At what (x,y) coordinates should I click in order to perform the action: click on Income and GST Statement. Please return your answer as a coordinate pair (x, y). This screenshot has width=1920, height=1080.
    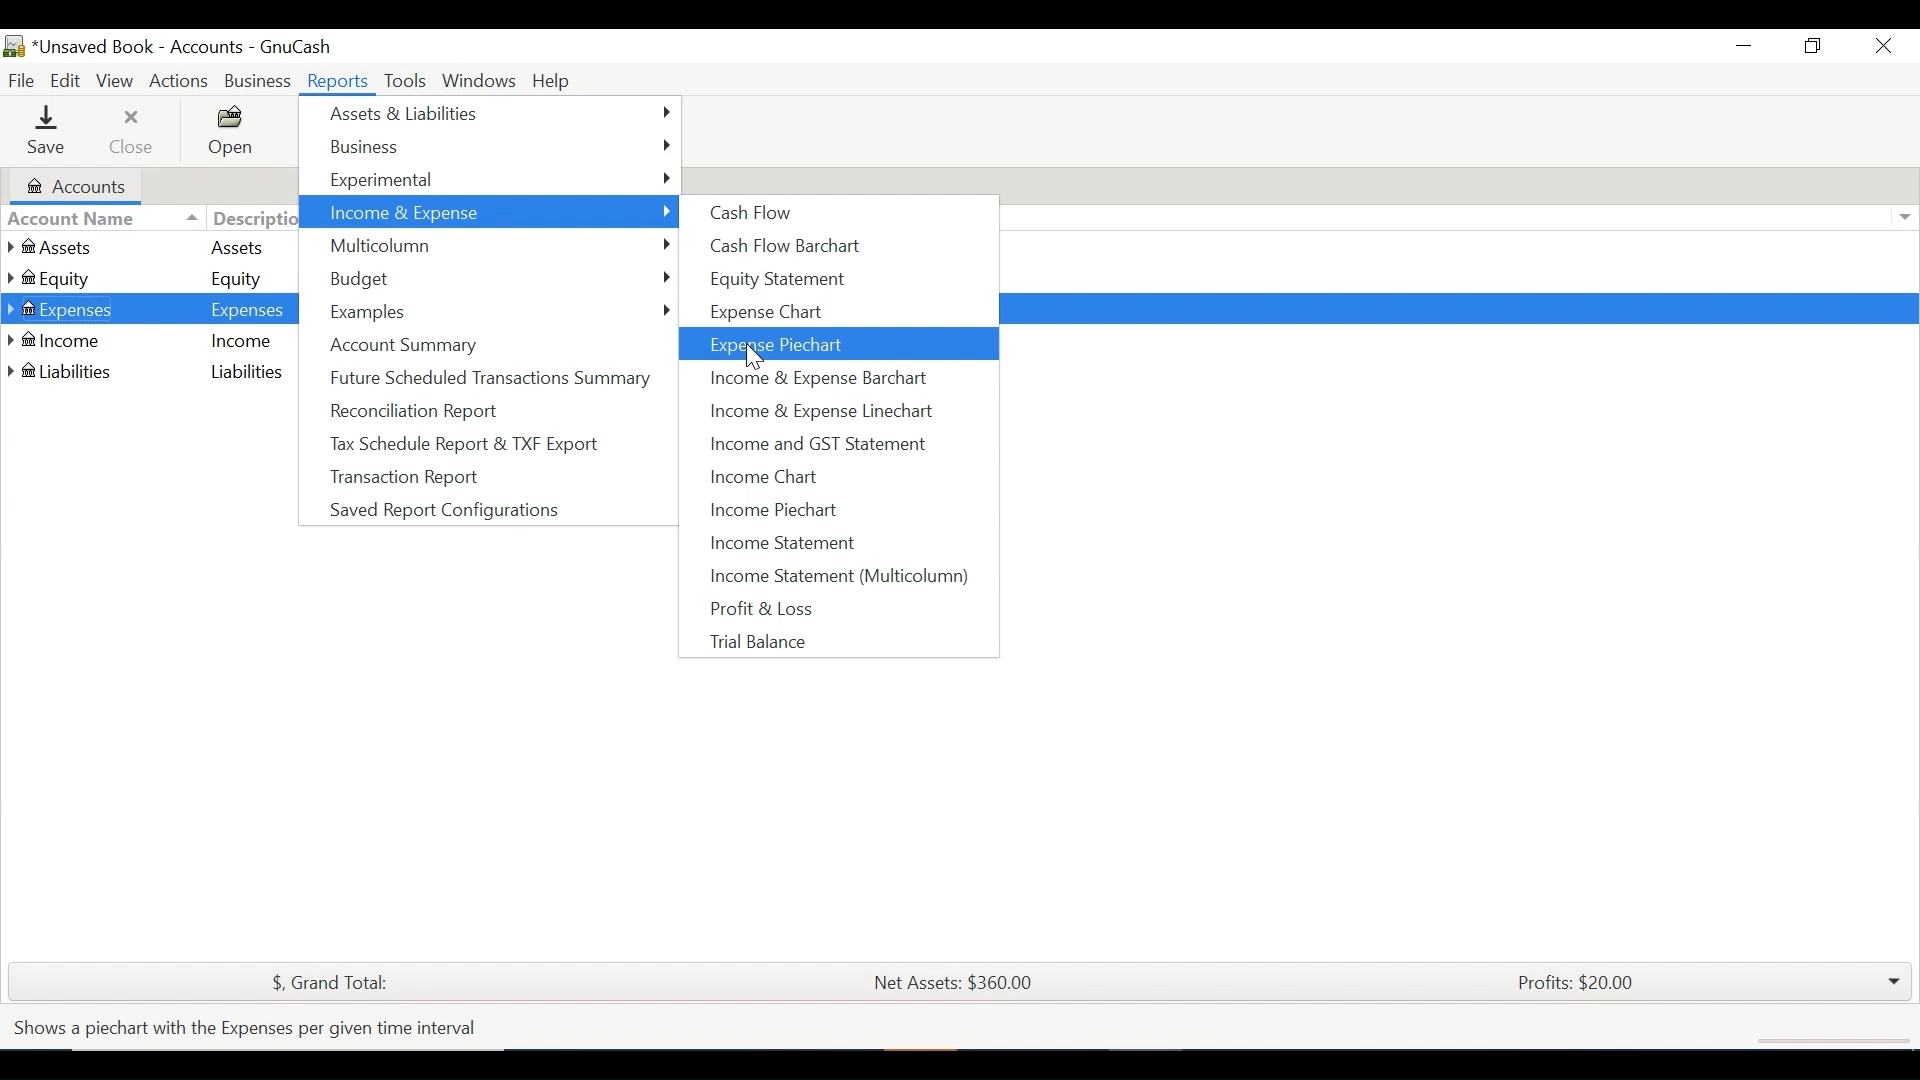
    Looking at the image, I should click on (814, 445).